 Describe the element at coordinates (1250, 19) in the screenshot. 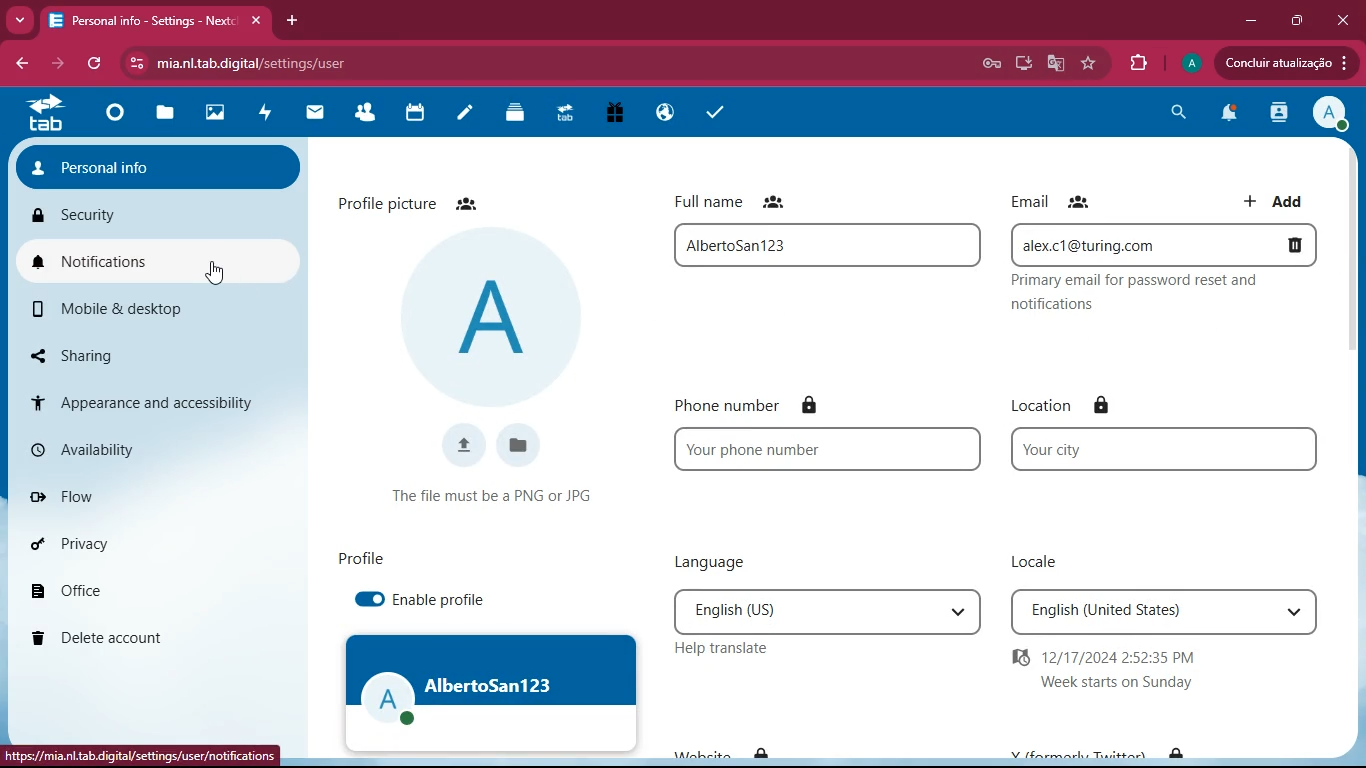

I see `minimize` at that location.